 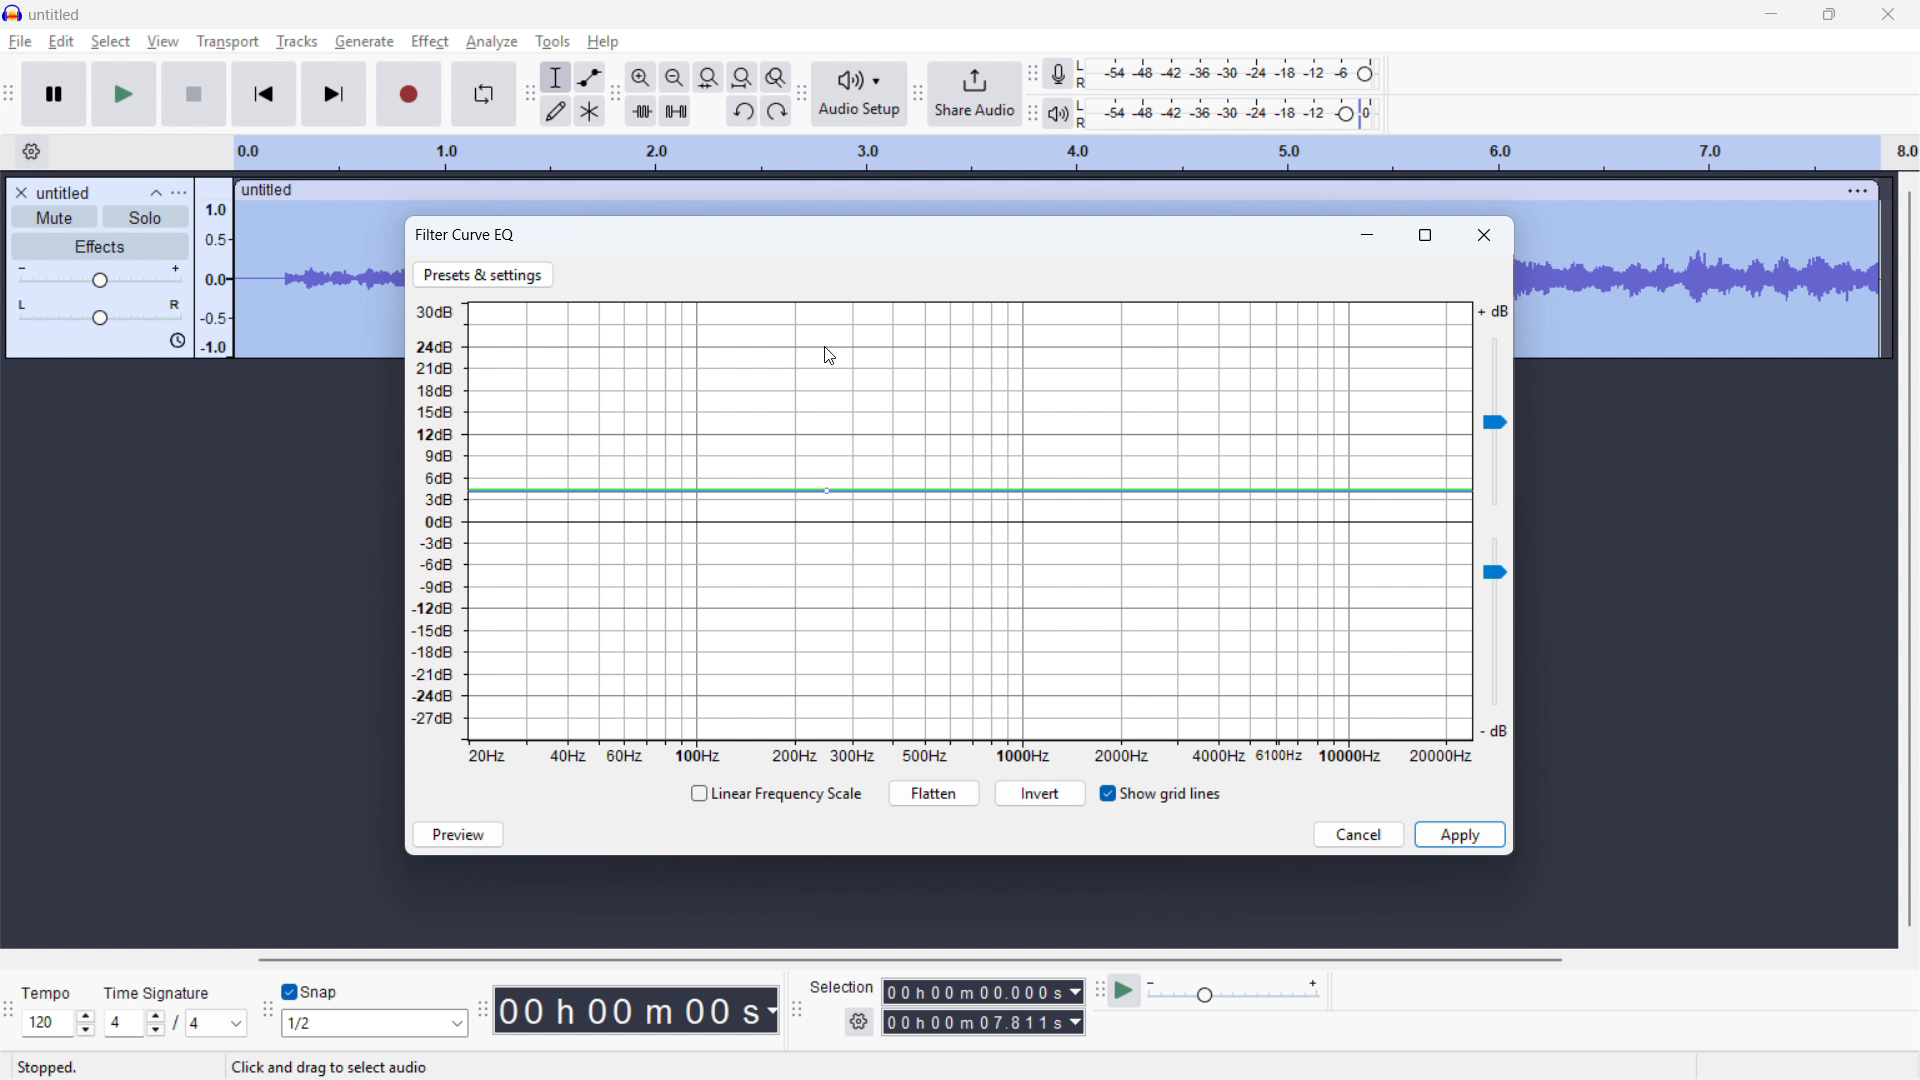 What do you see at coordinates (775, 794) in the screenshot?
I see `Linear frequency scale ` at bounding box center [775, 794].